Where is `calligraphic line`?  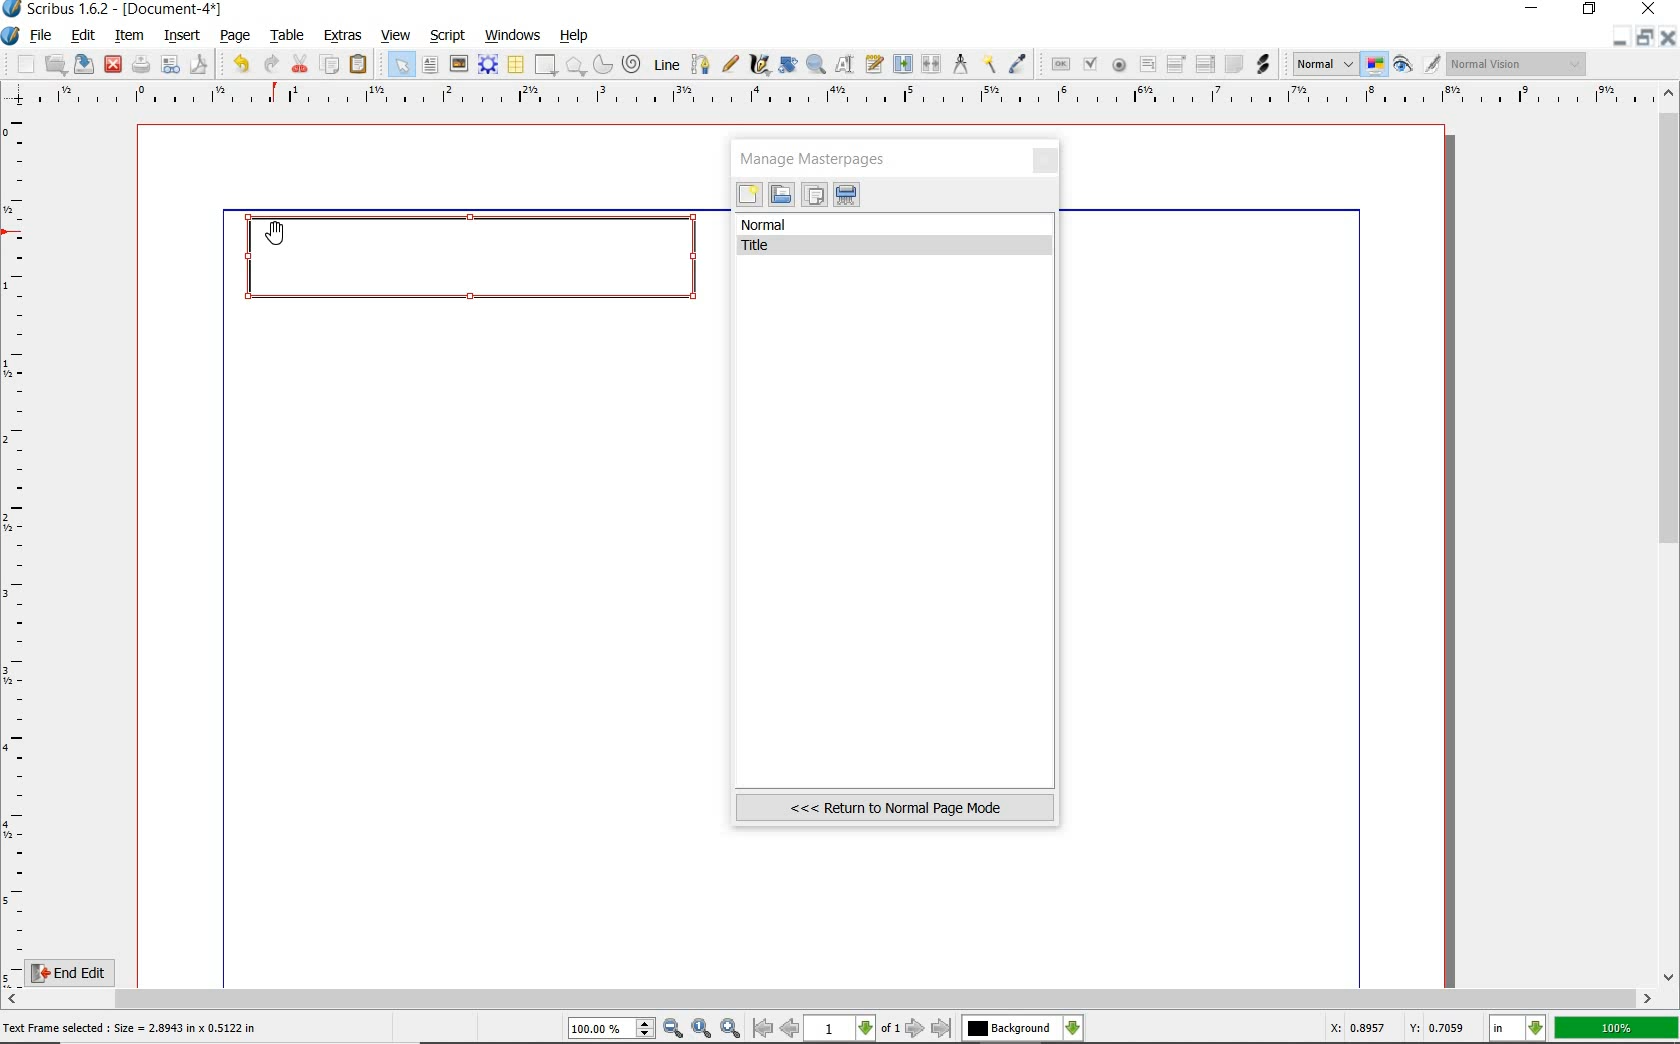
calligraphic line is located at coordinates (759, 65).